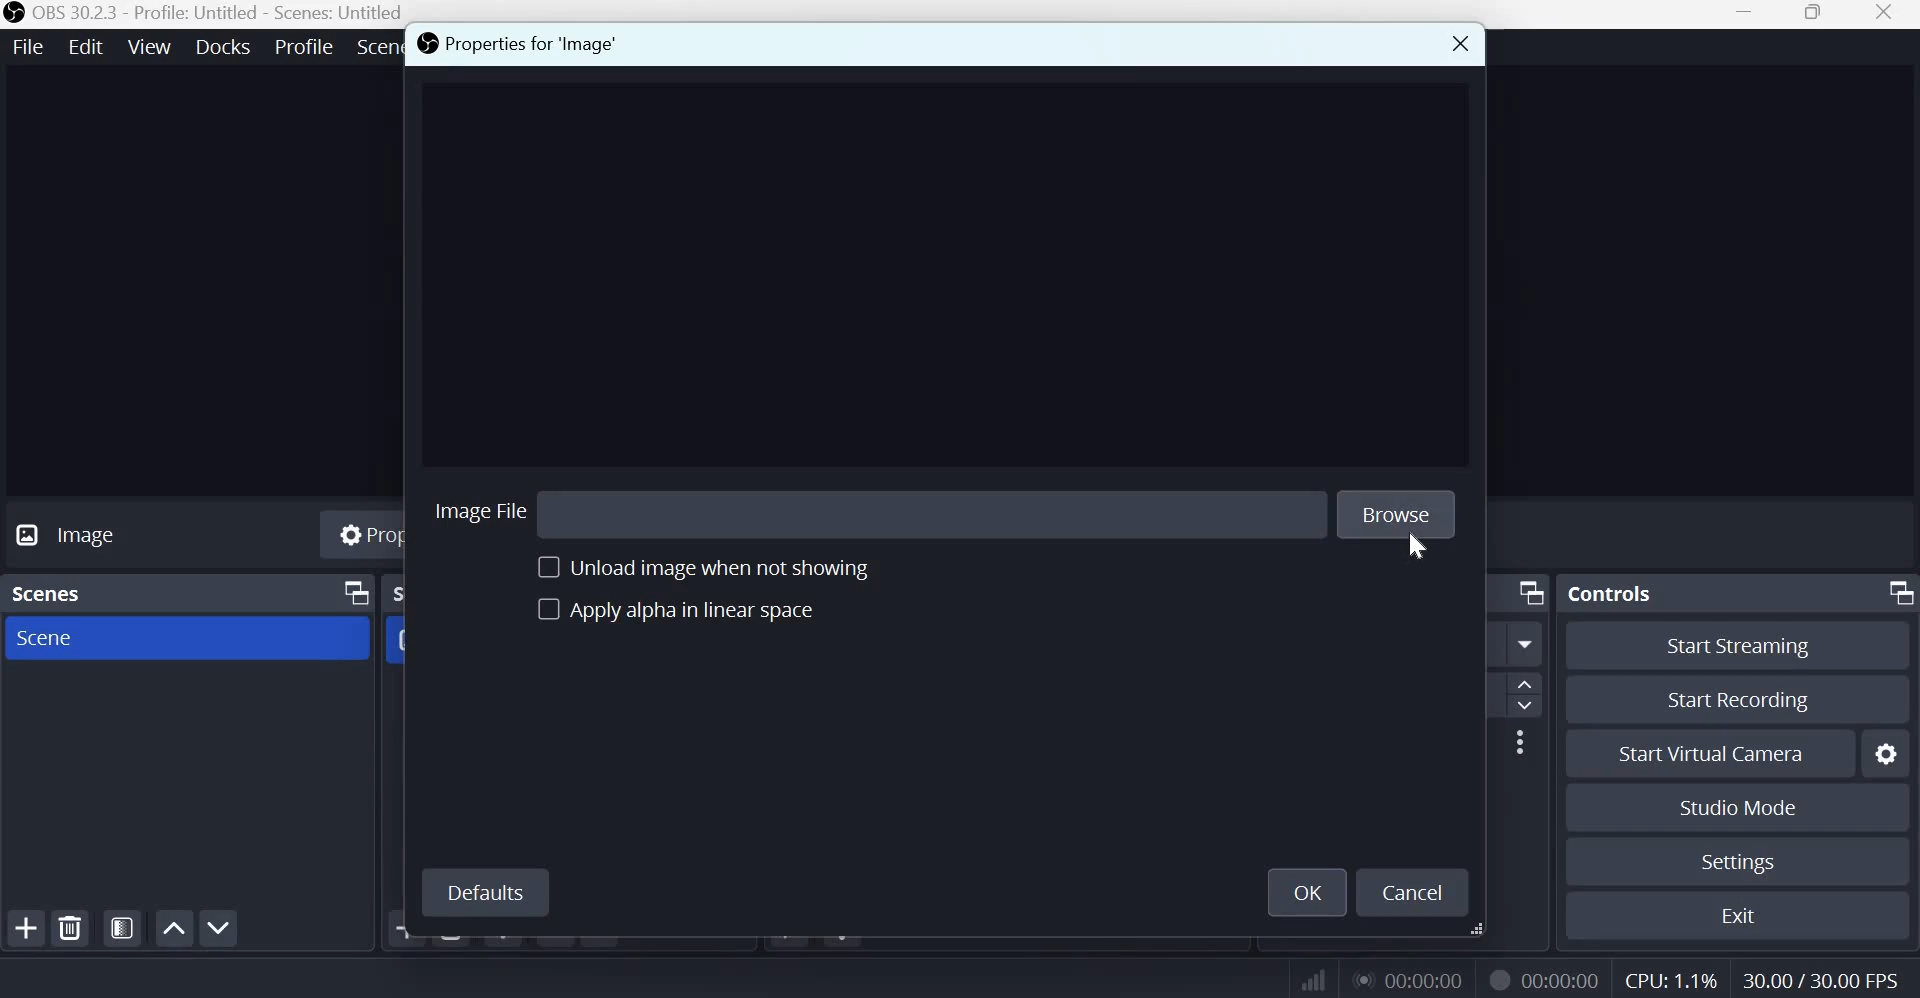 The image size is (1920, 998). I want to click on Windows size toggle, so click(1813, 14).